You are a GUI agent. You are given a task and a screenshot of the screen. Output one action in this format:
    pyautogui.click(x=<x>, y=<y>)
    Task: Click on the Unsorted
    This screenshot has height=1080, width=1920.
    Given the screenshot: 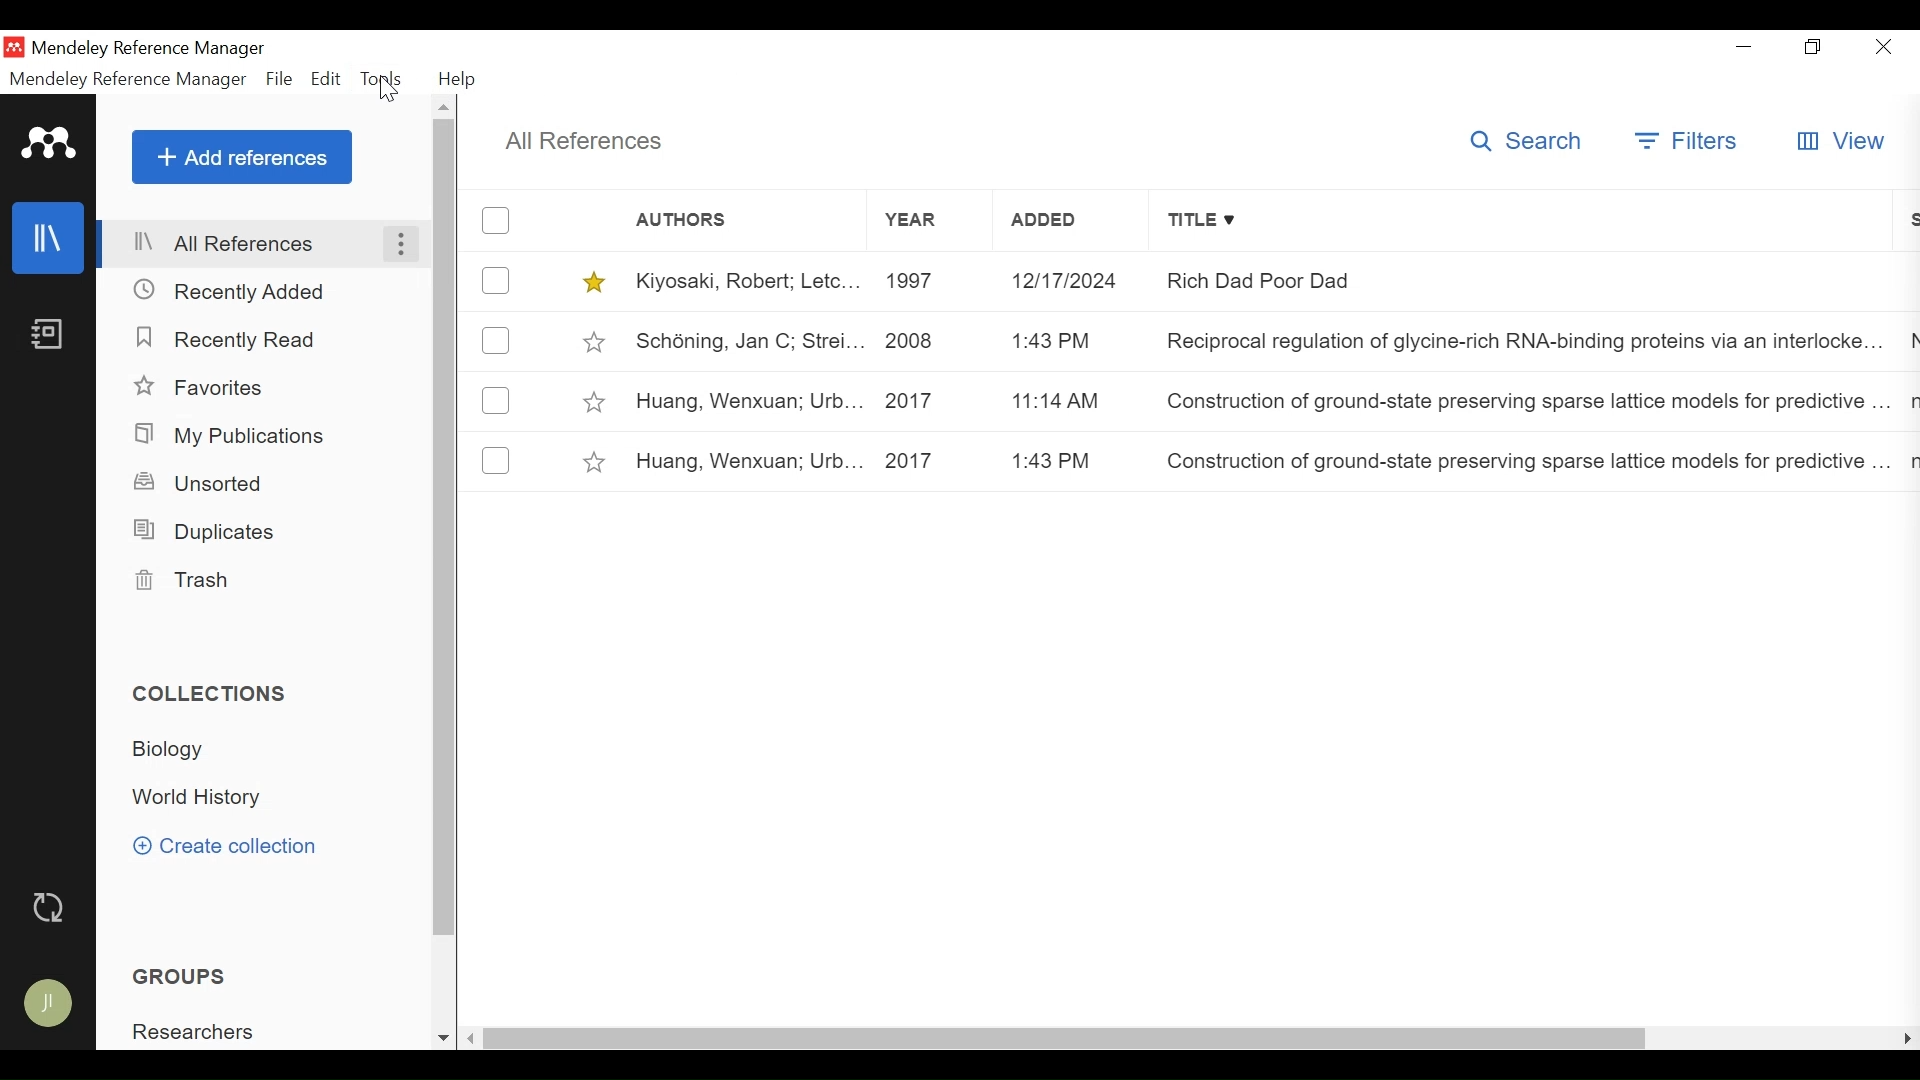 What is the action you would take?
    pyautogui.click(x=199, y=483)
    